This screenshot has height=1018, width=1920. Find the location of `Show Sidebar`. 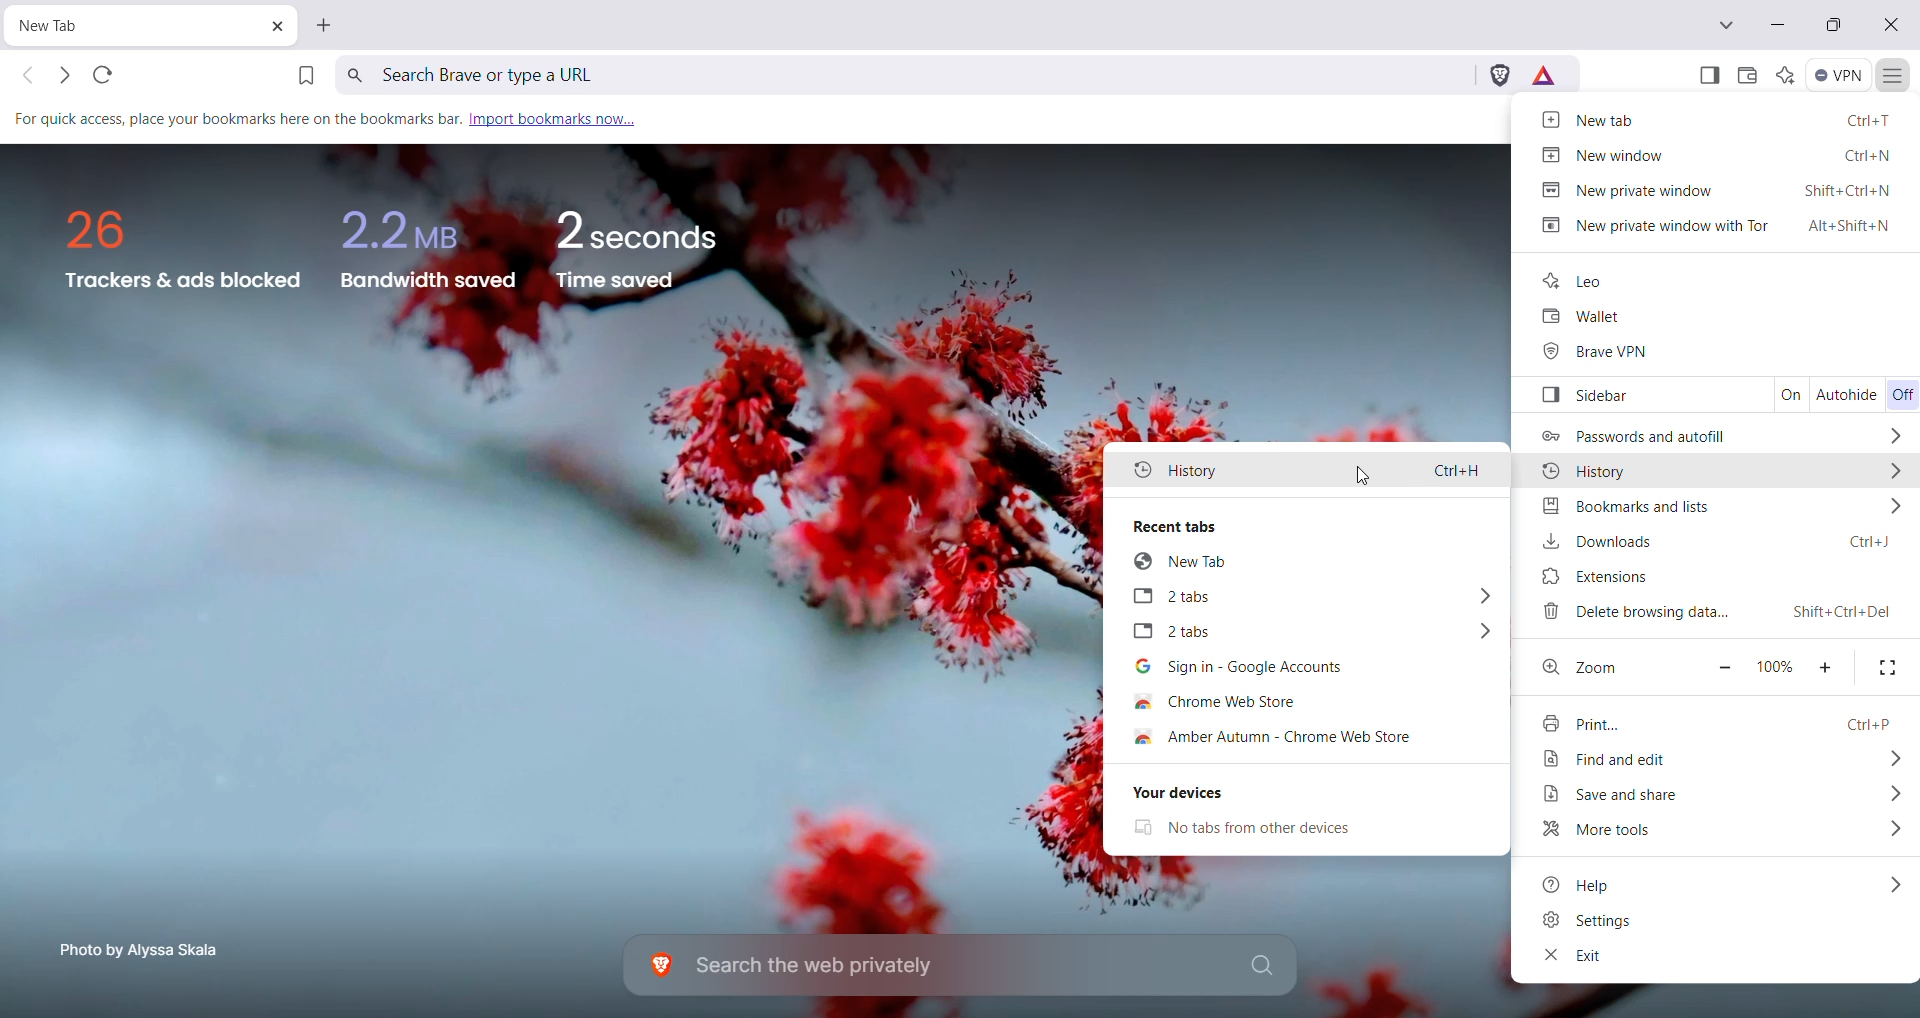

Show Sidebar is located at coordinates (1708, 75).